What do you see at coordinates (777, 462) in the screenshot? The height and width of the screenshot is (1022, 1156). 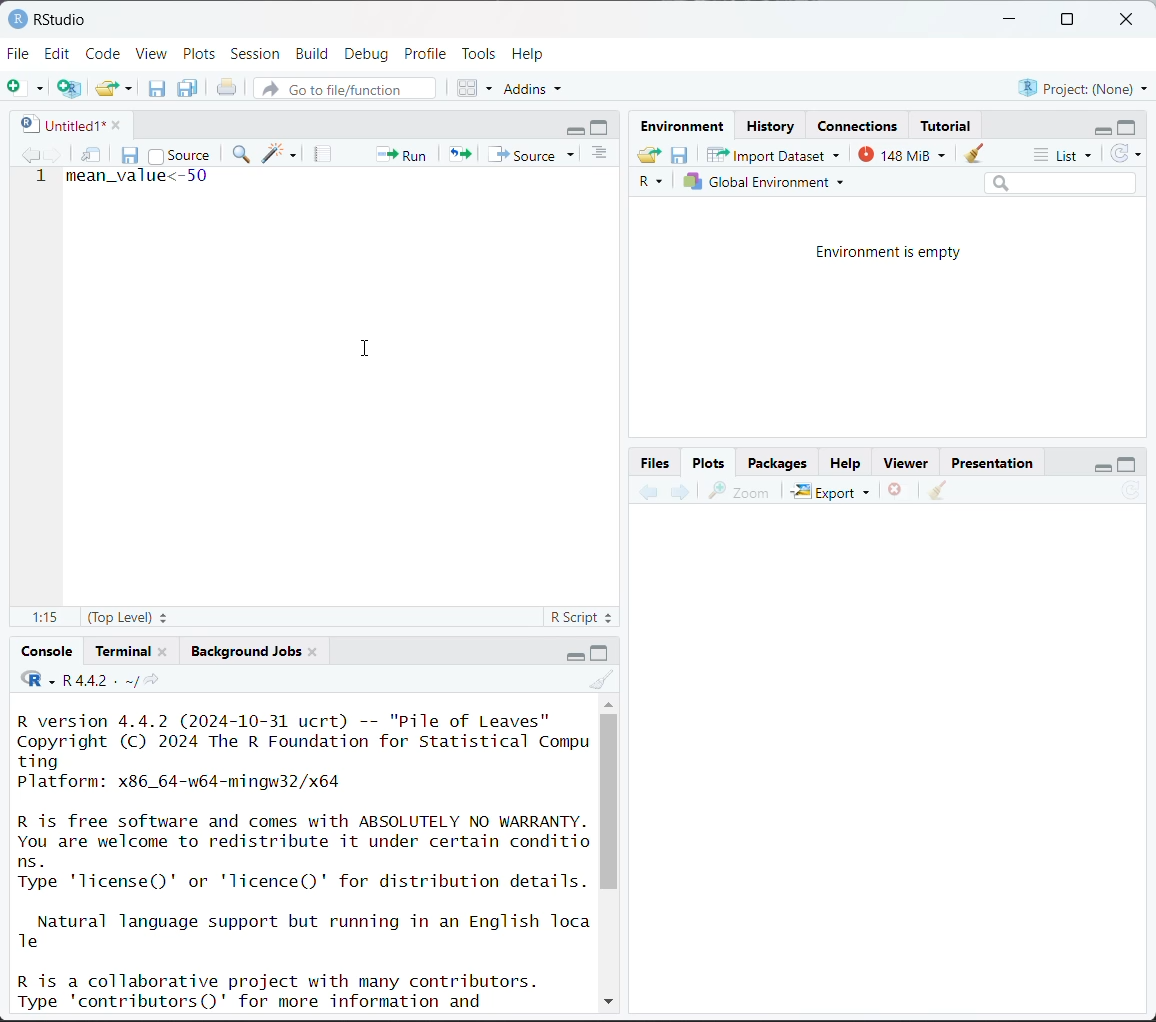 I see `Packages` at bounding box center [777, 462].